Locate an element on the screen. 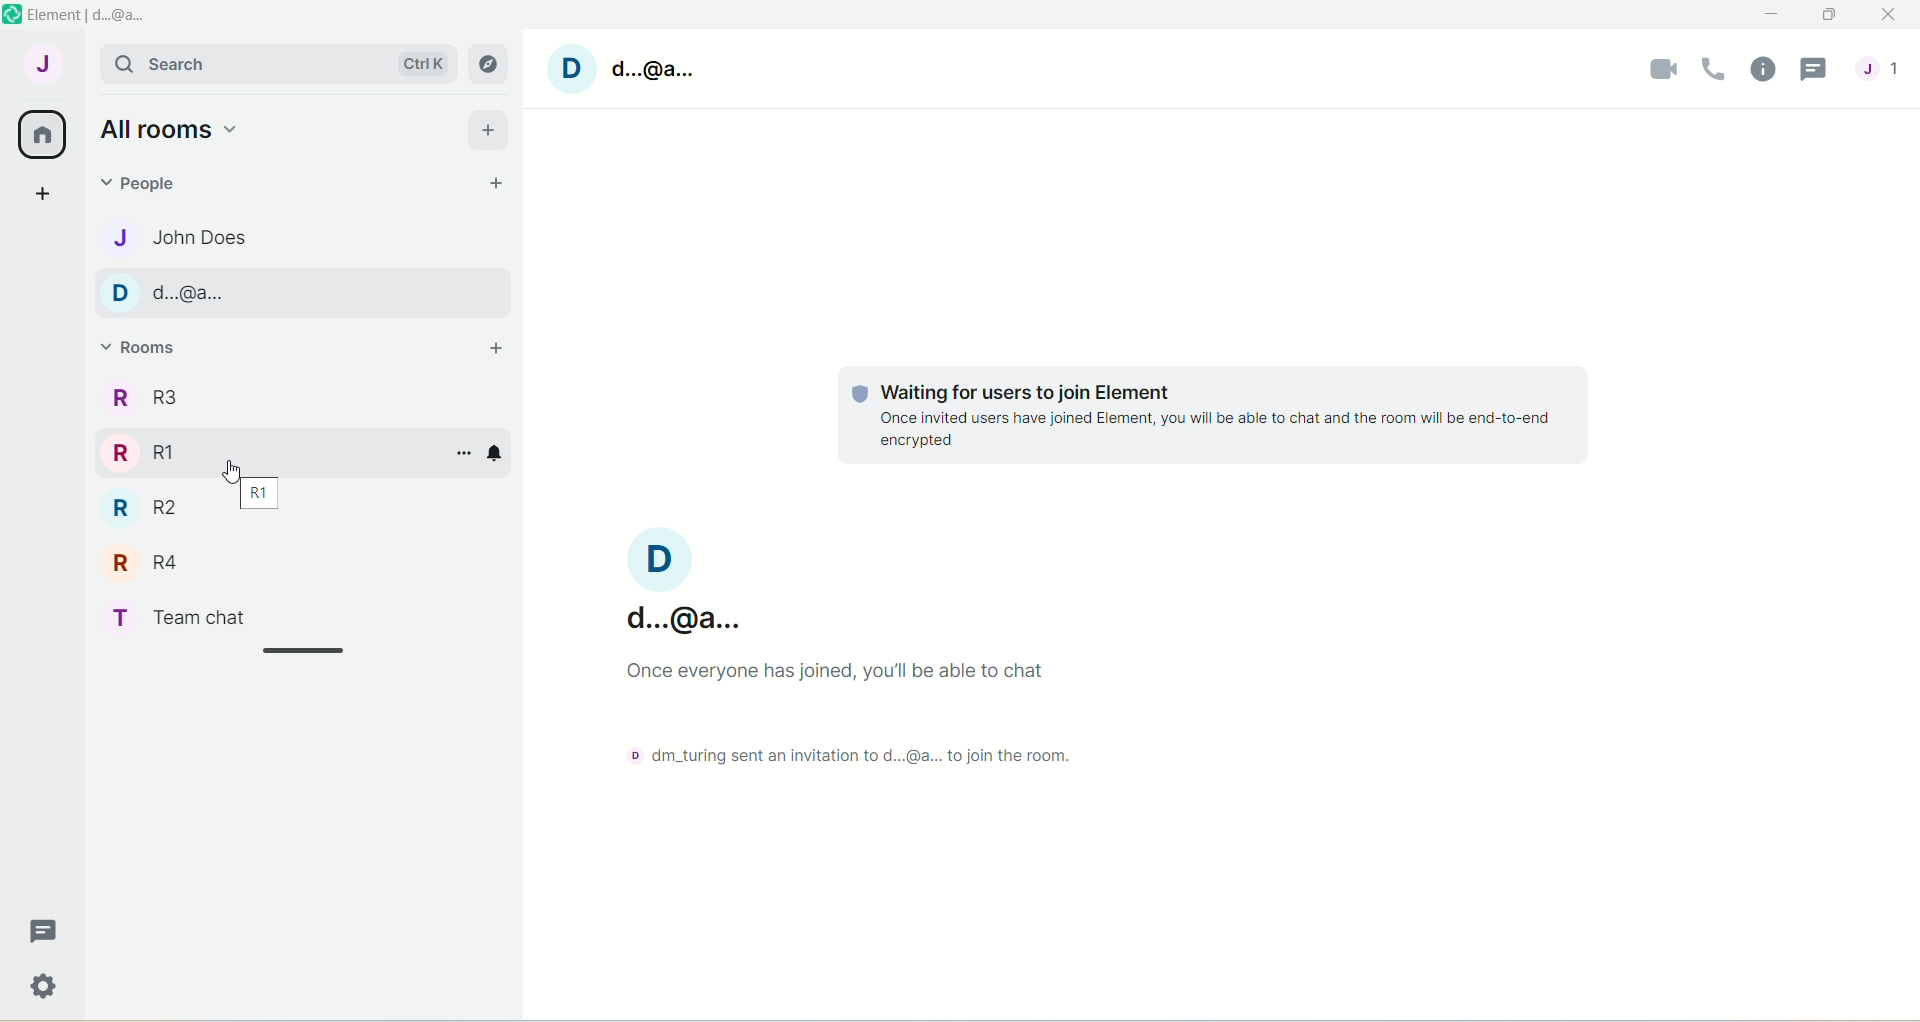  J John Does is located at coordinates (169, 240).